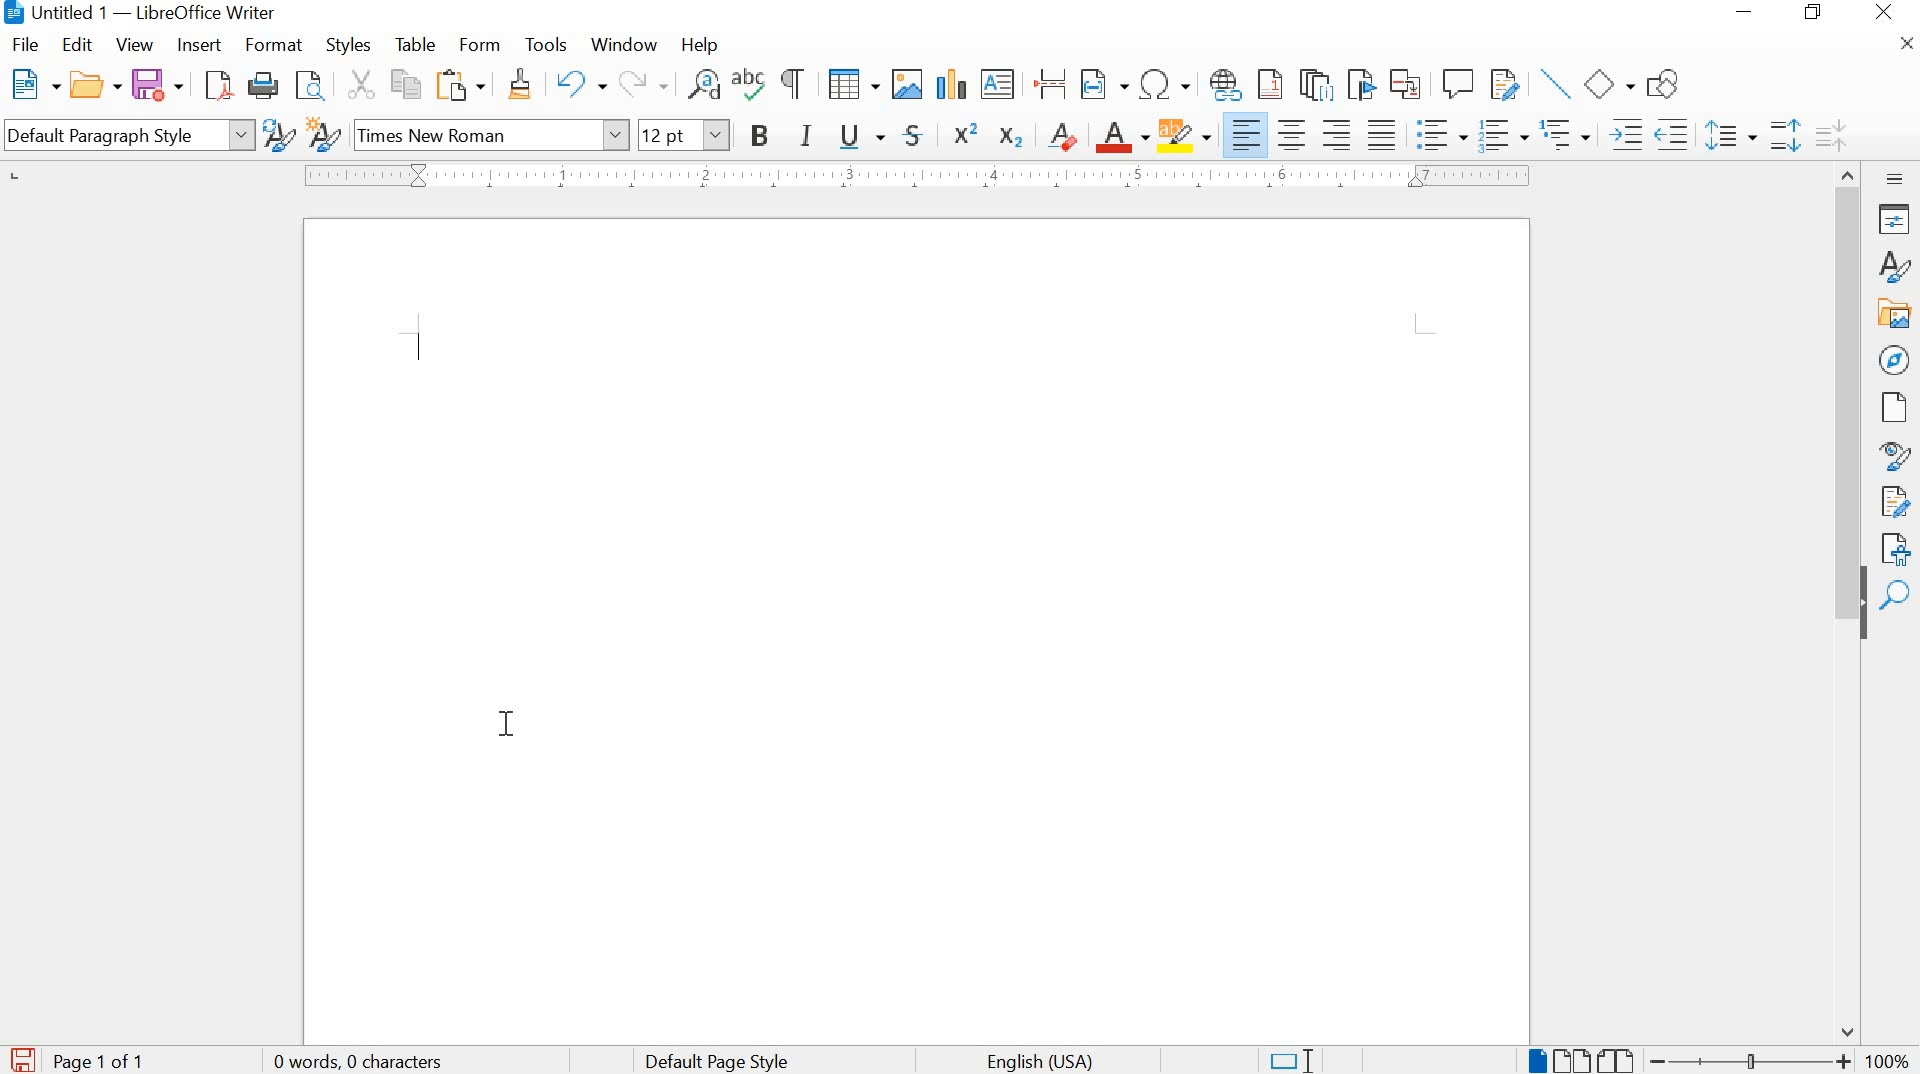 The height and width of the screenshot is (1074, 1920). I want to click on TABLE, so click(415, 44).